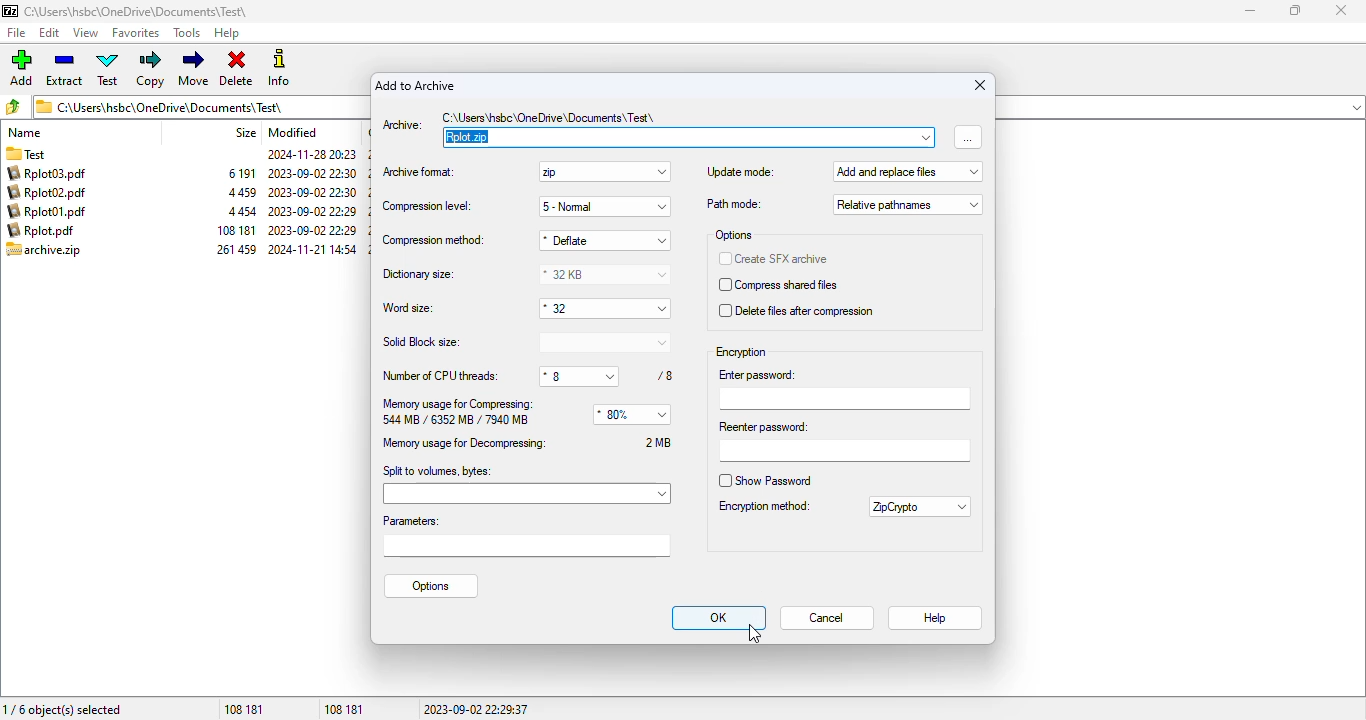 The width and height of the screenshot is (1366, 720). I want to click on parameters: , so click(525, 534).